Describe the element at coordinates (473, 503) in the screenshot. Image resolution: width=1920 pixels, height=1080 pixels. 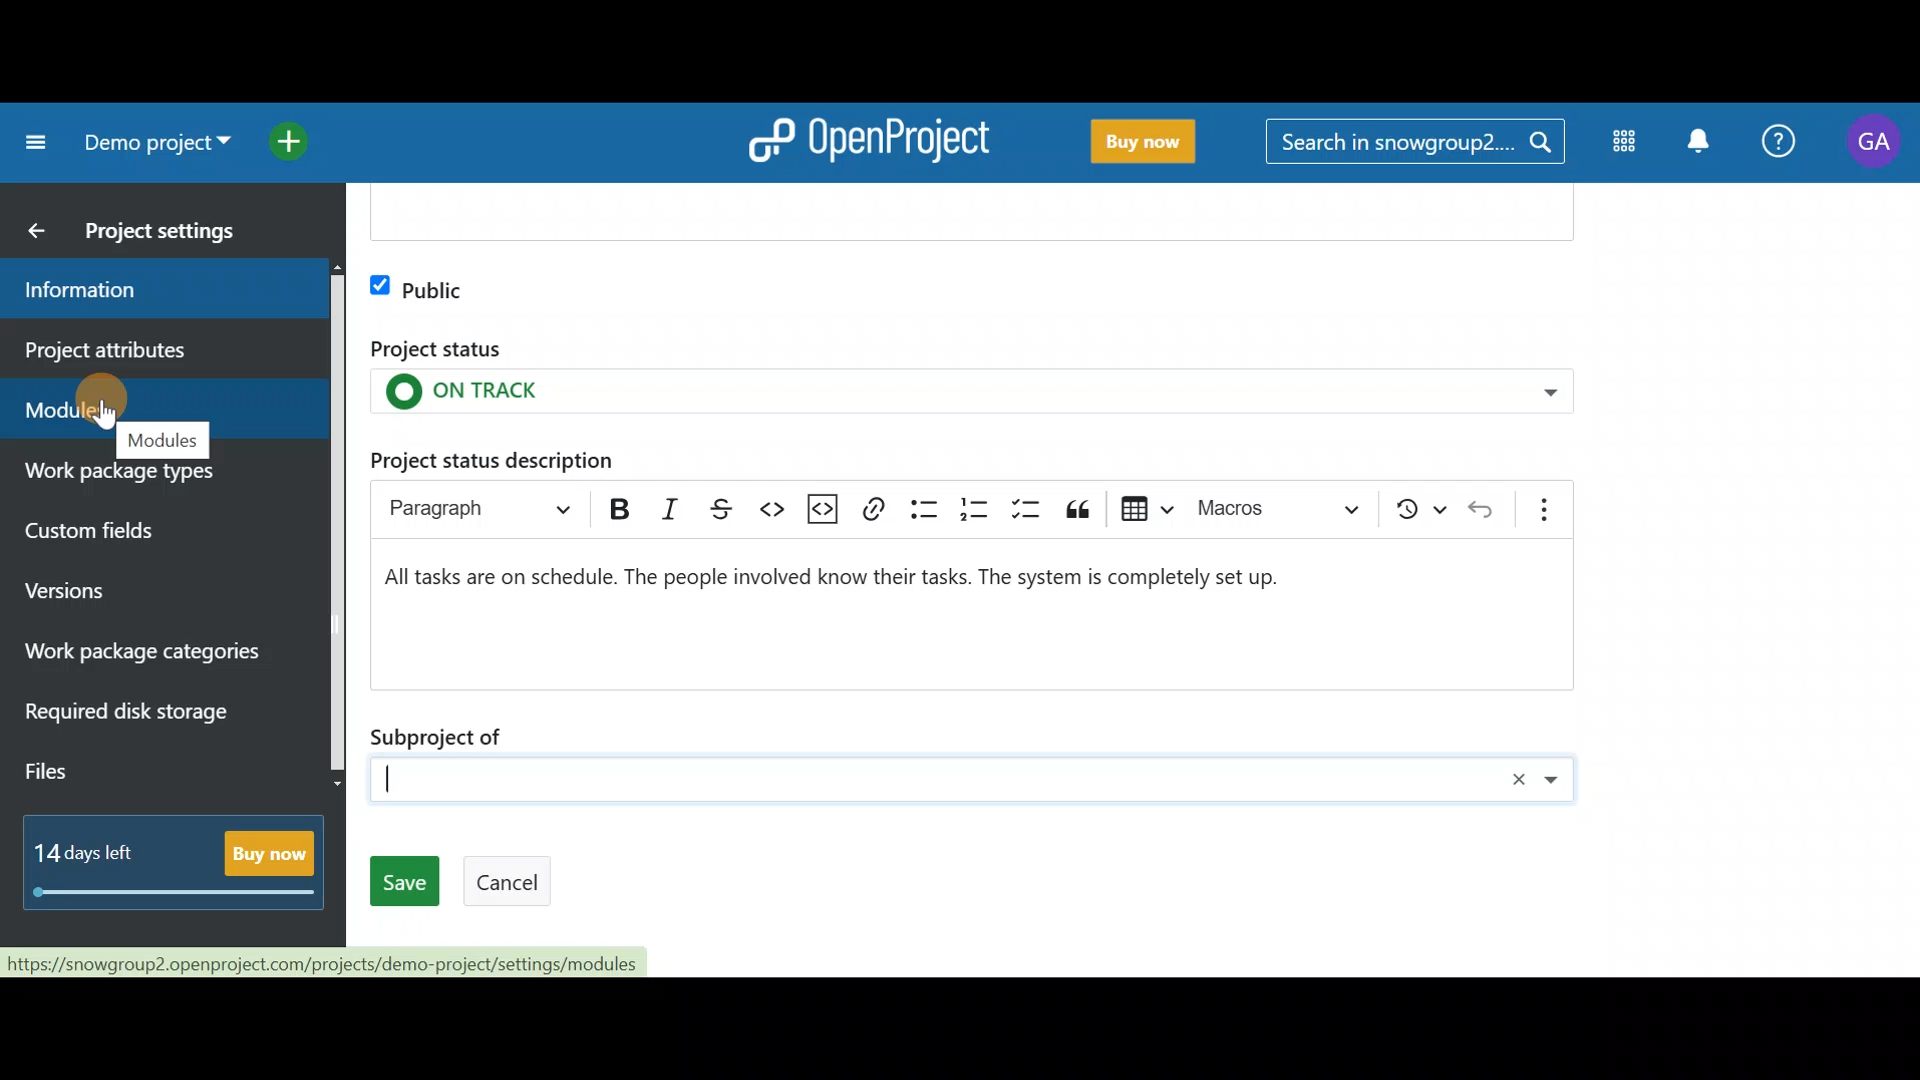
I see `Heading` at that location.